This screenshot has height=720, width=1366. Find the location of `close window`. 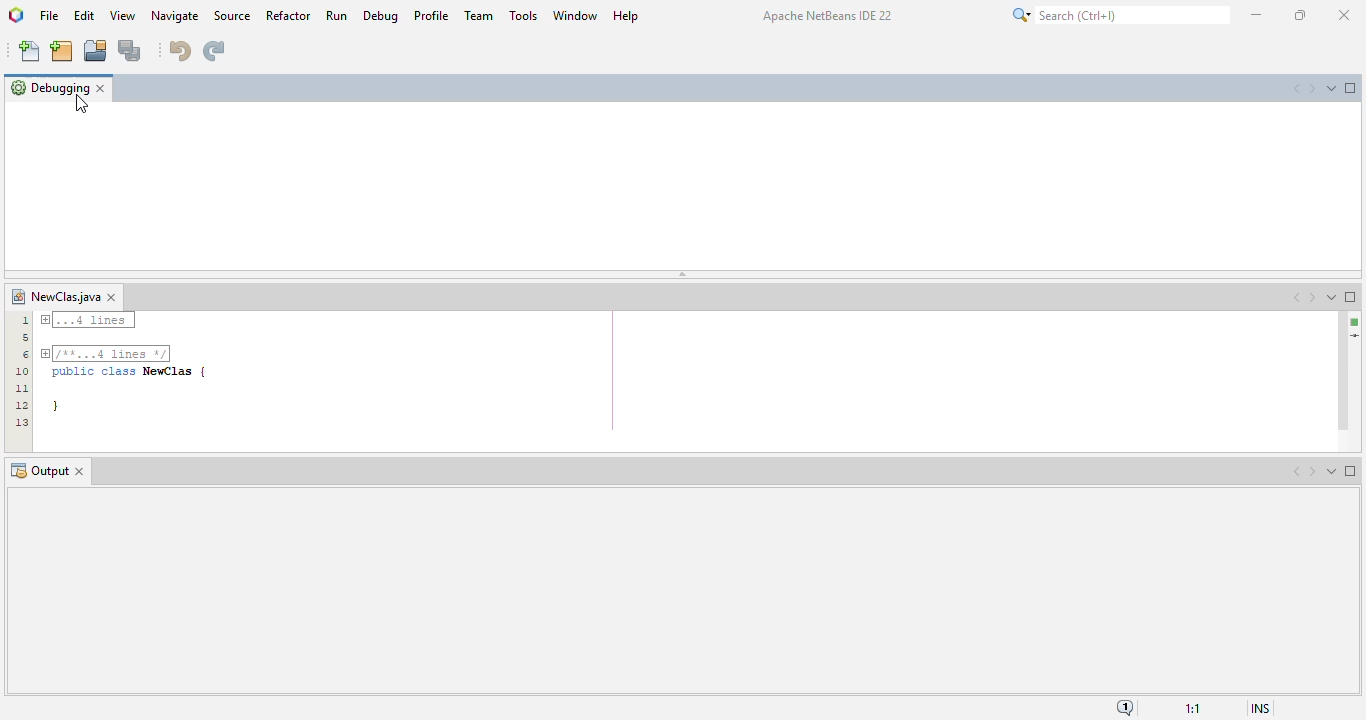

close window is located at coordinates (81, 472).